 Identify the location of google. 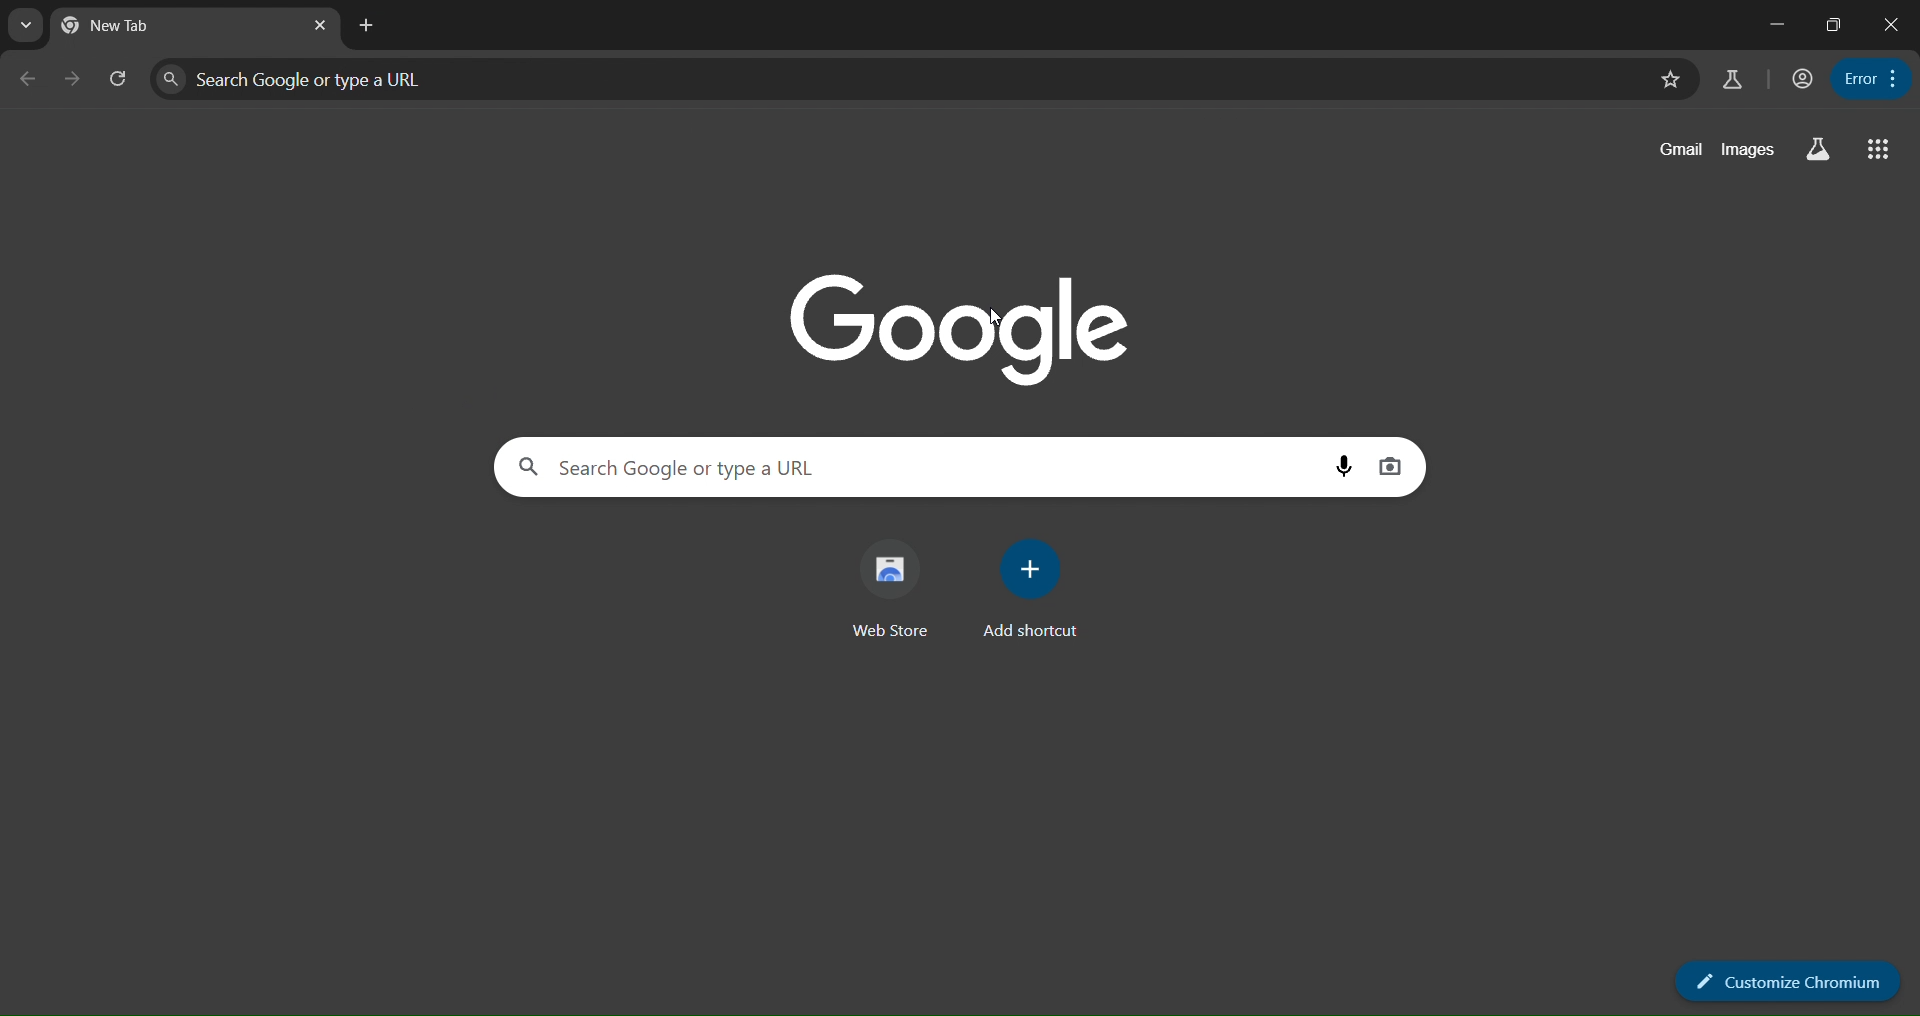
(960, 327).